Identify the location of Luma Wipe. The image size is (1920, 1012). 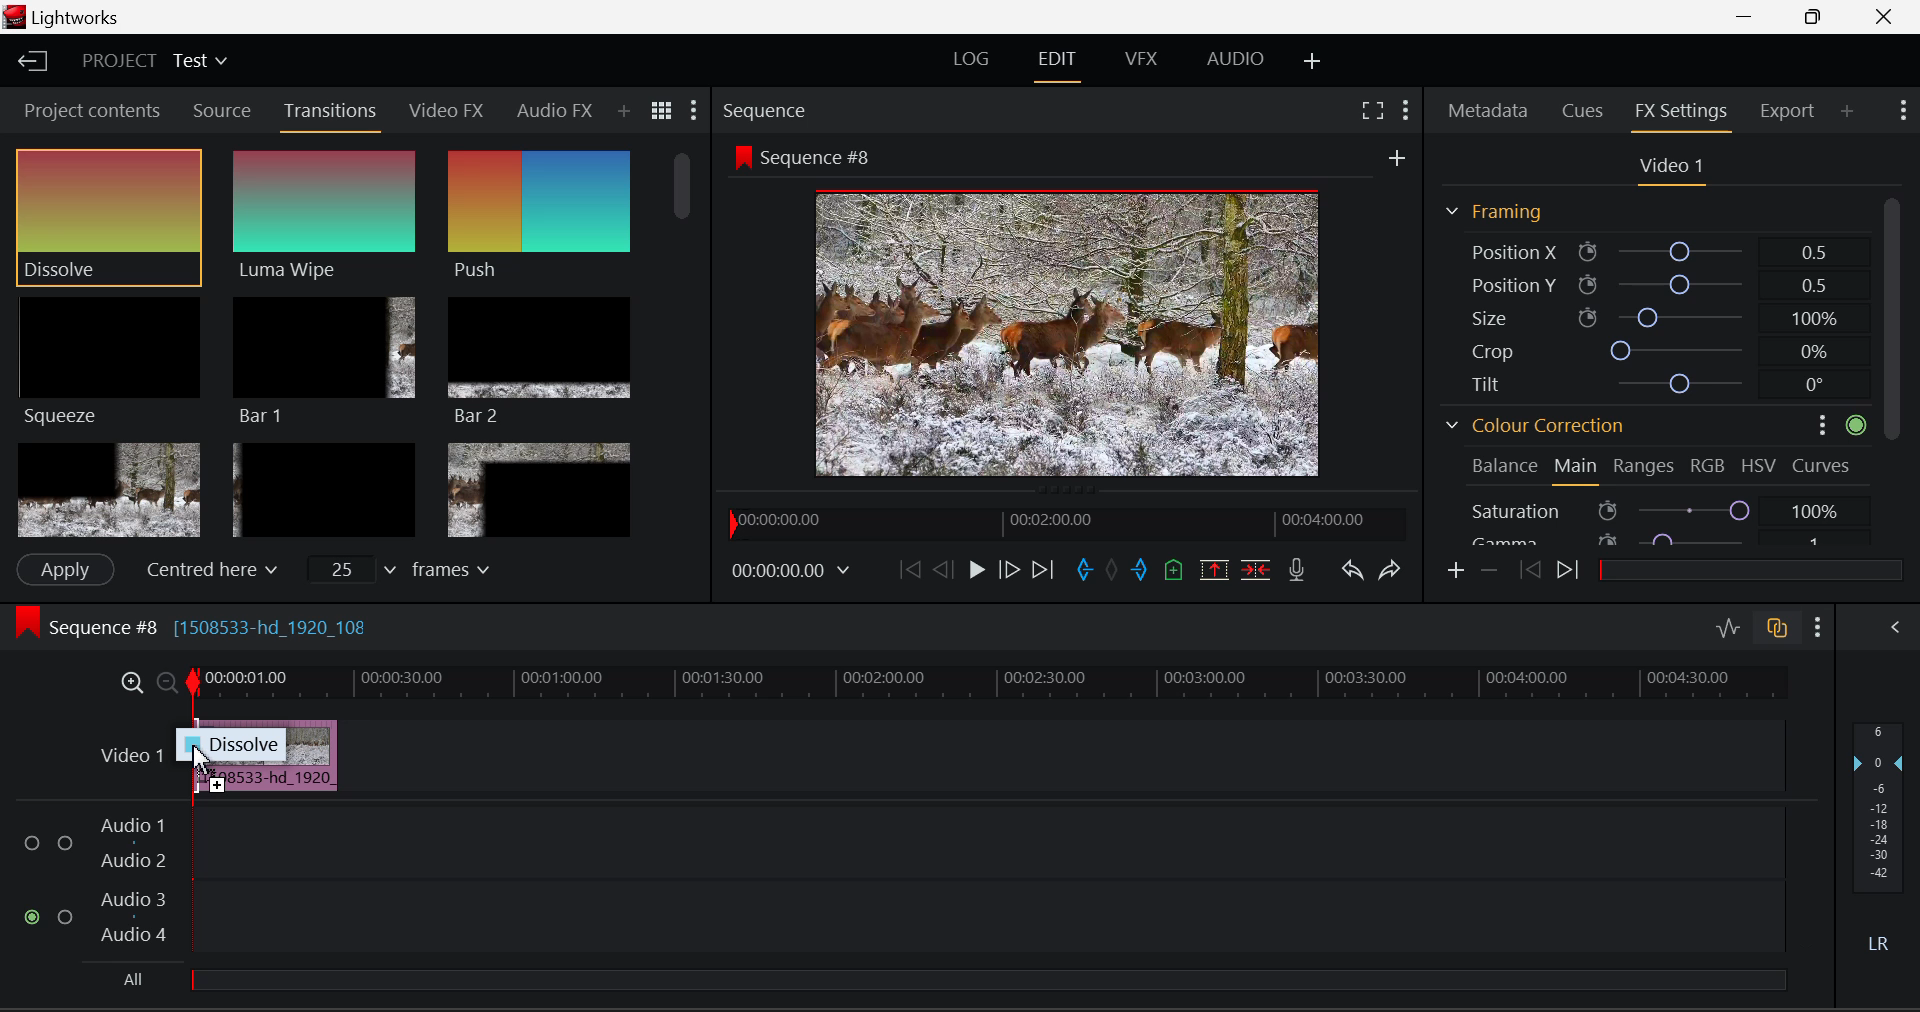
(324, 215).